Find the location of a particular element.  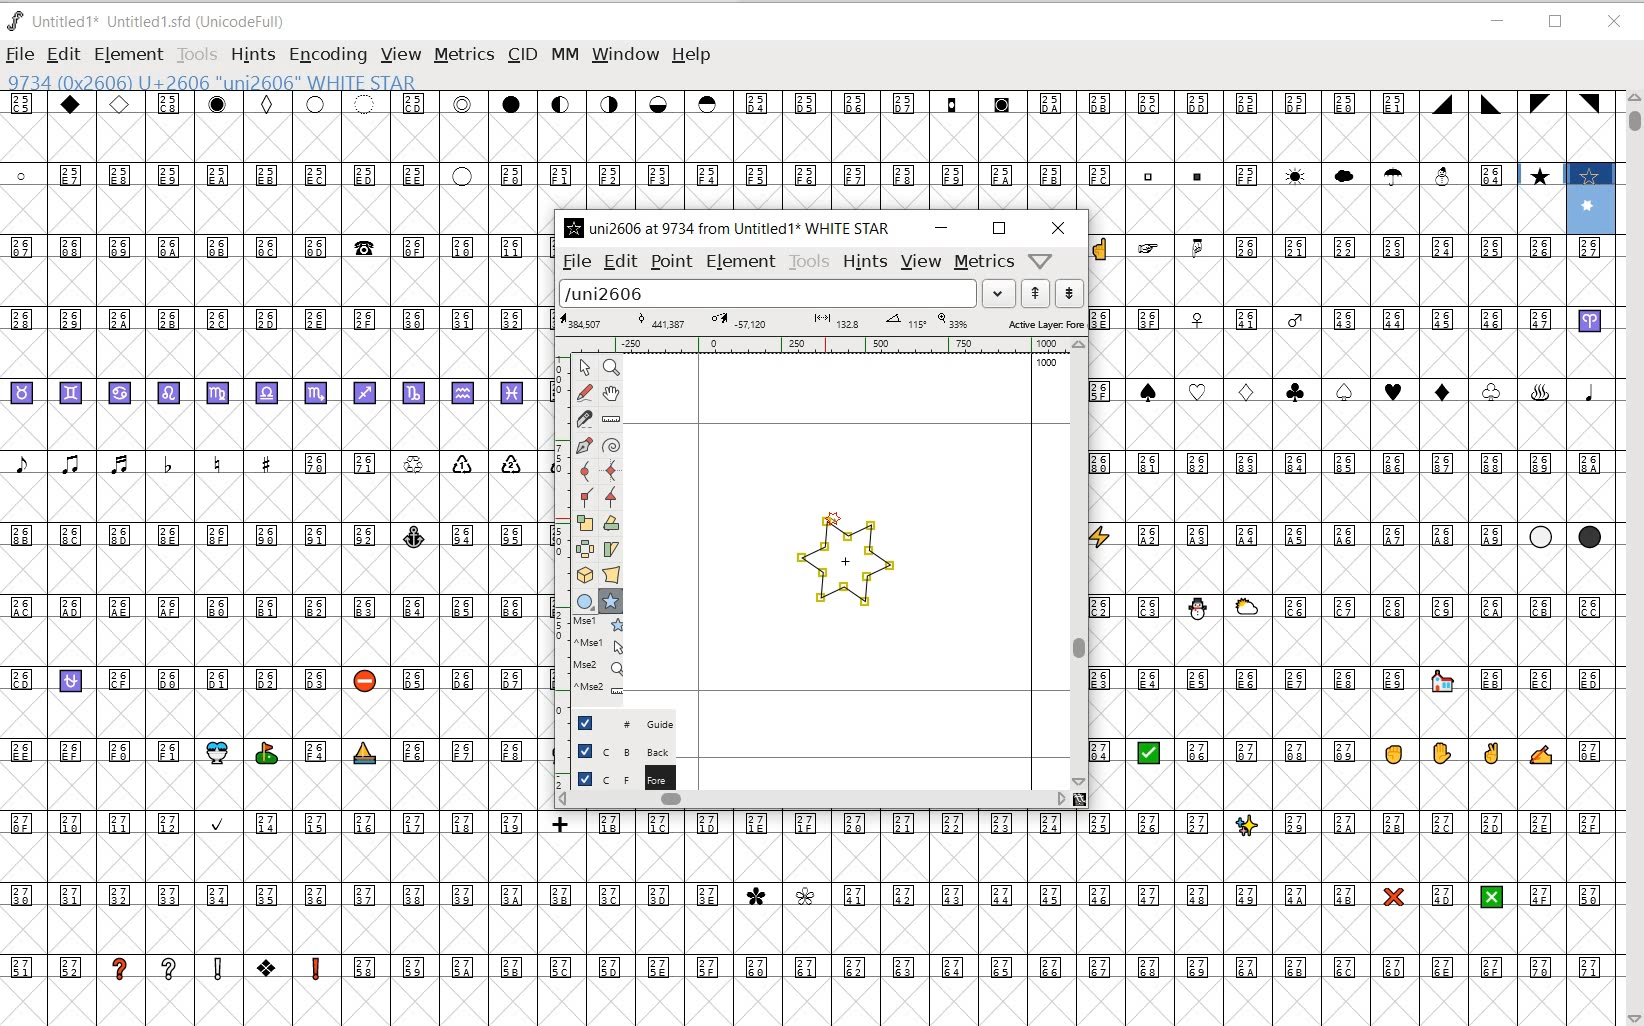

GLYPHY CHARACTERS & NUMBERS is located at coordinates (821, 915).